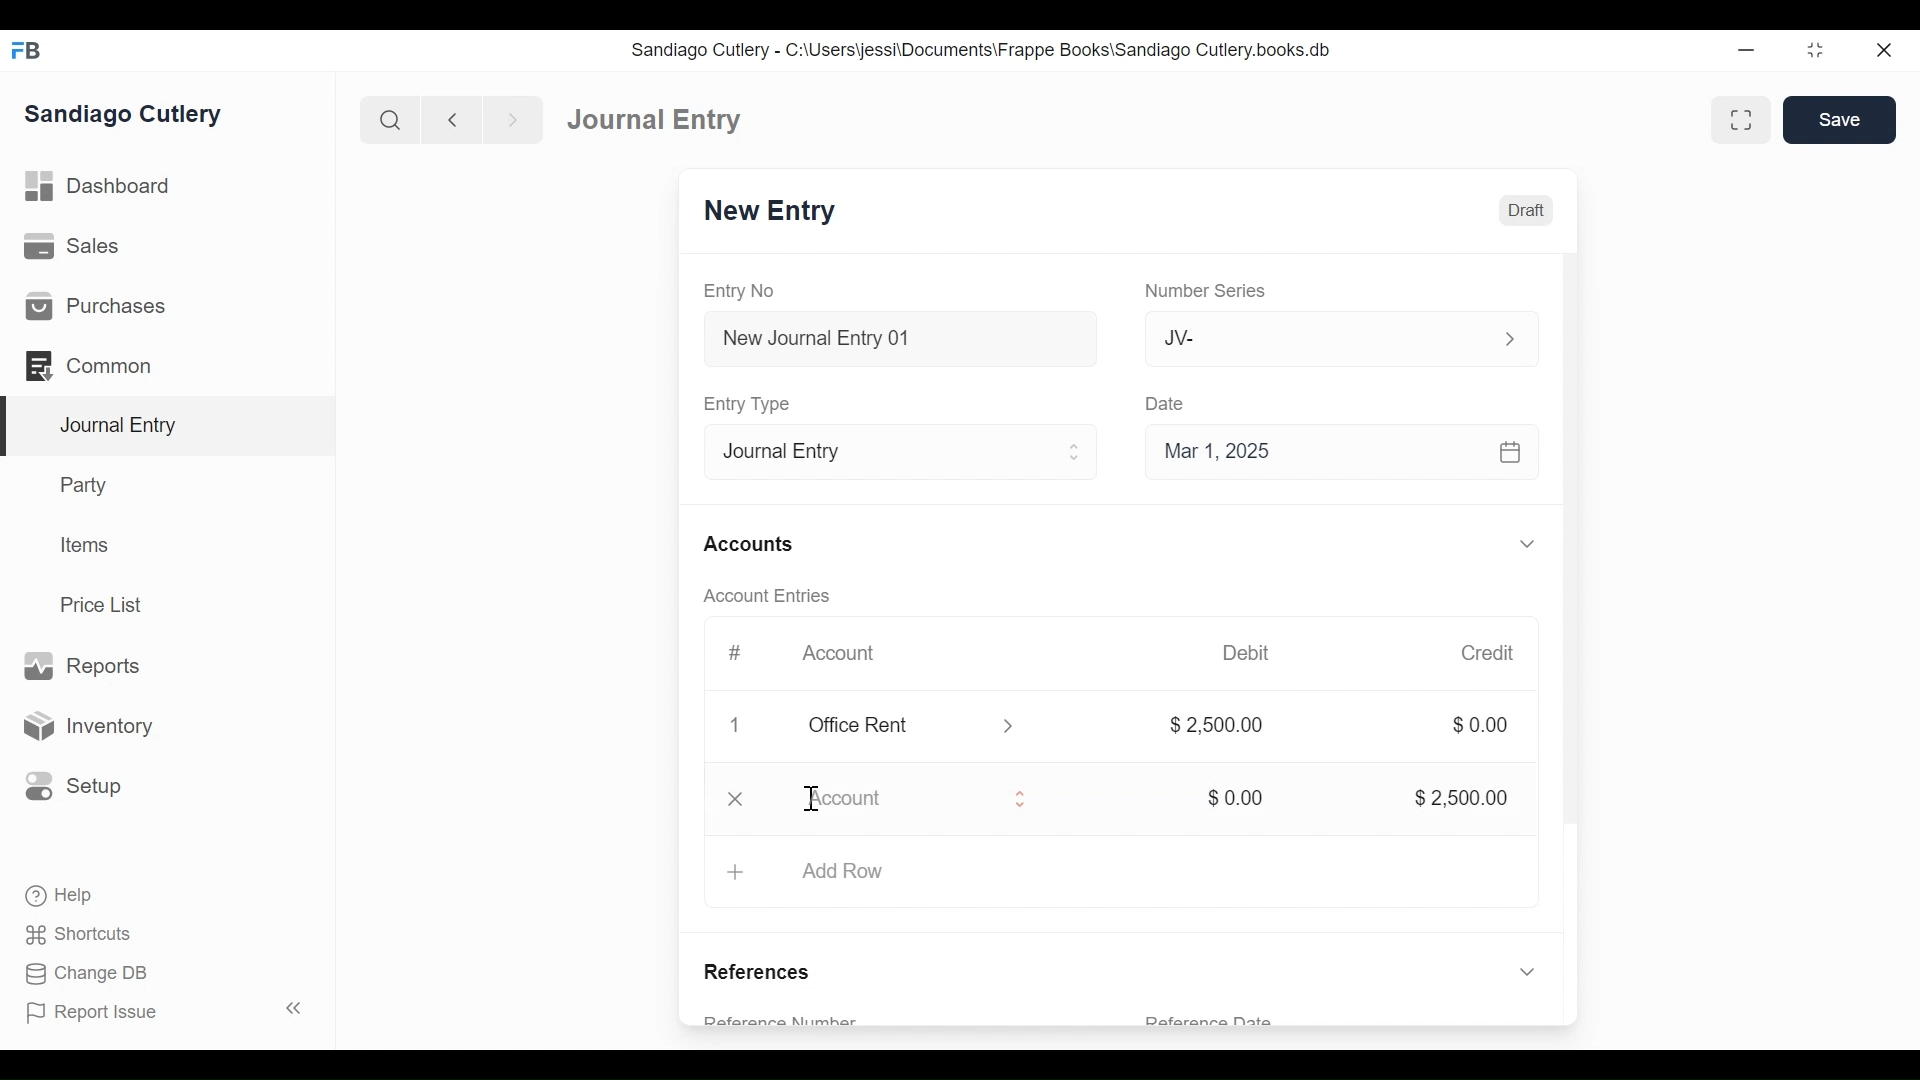 The image size is (1920, 1080). Describe the element at coordinates (1488, 653) in the screenshot. I see `Credit` at that location.